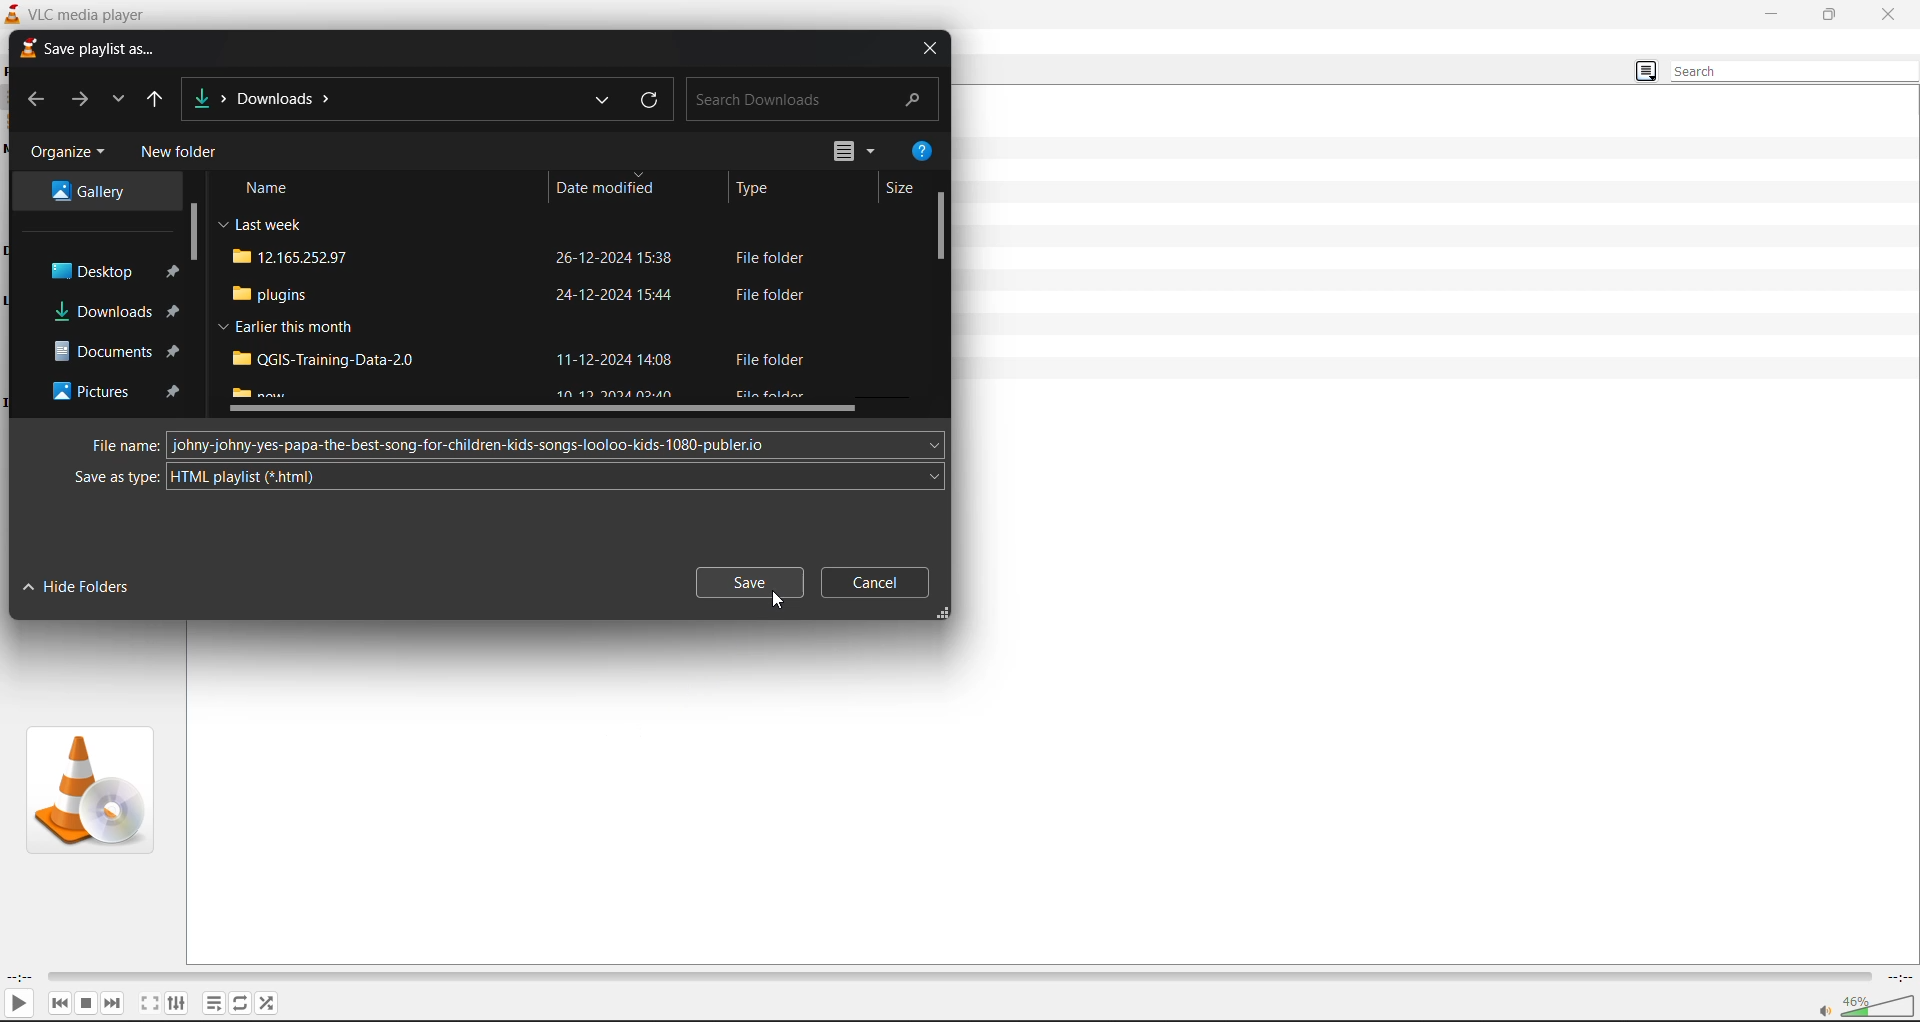 This screenshot has width=1920, height=1022. I want to click on settings, so click(178, 1004).